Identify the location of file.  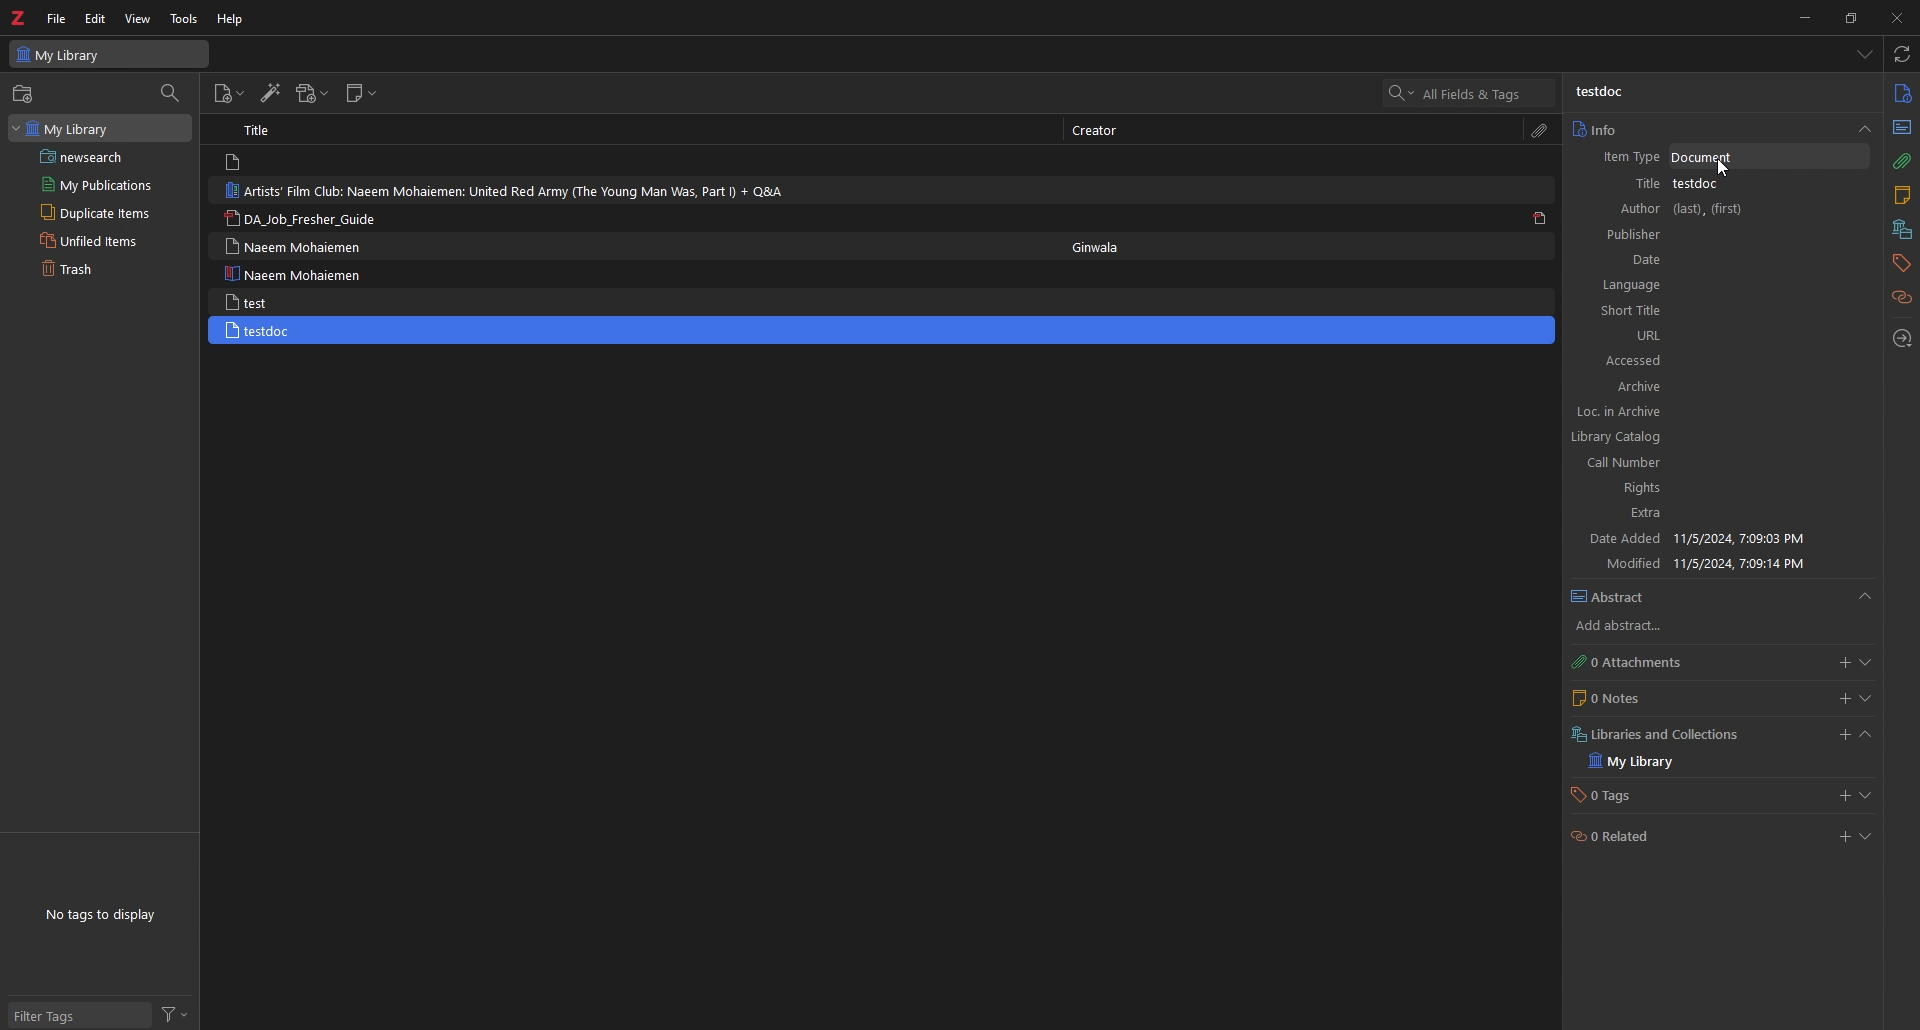
(57, 18).